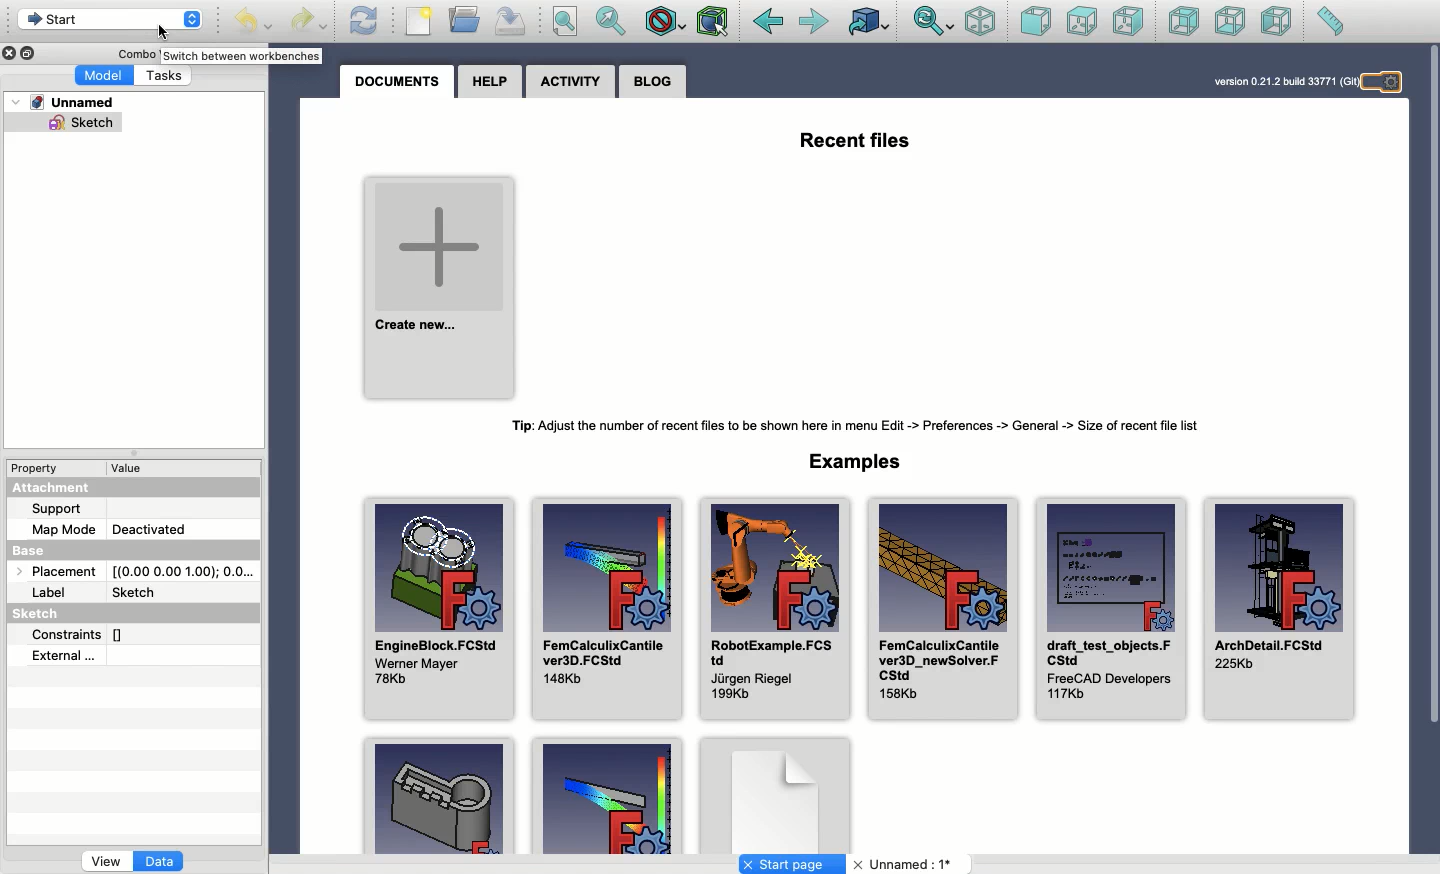 This screenshot has width=1440, height=874. What do you see at coordinates (768, 22) in the screenshot?
I see `Back` at bounding box center [768, 22].